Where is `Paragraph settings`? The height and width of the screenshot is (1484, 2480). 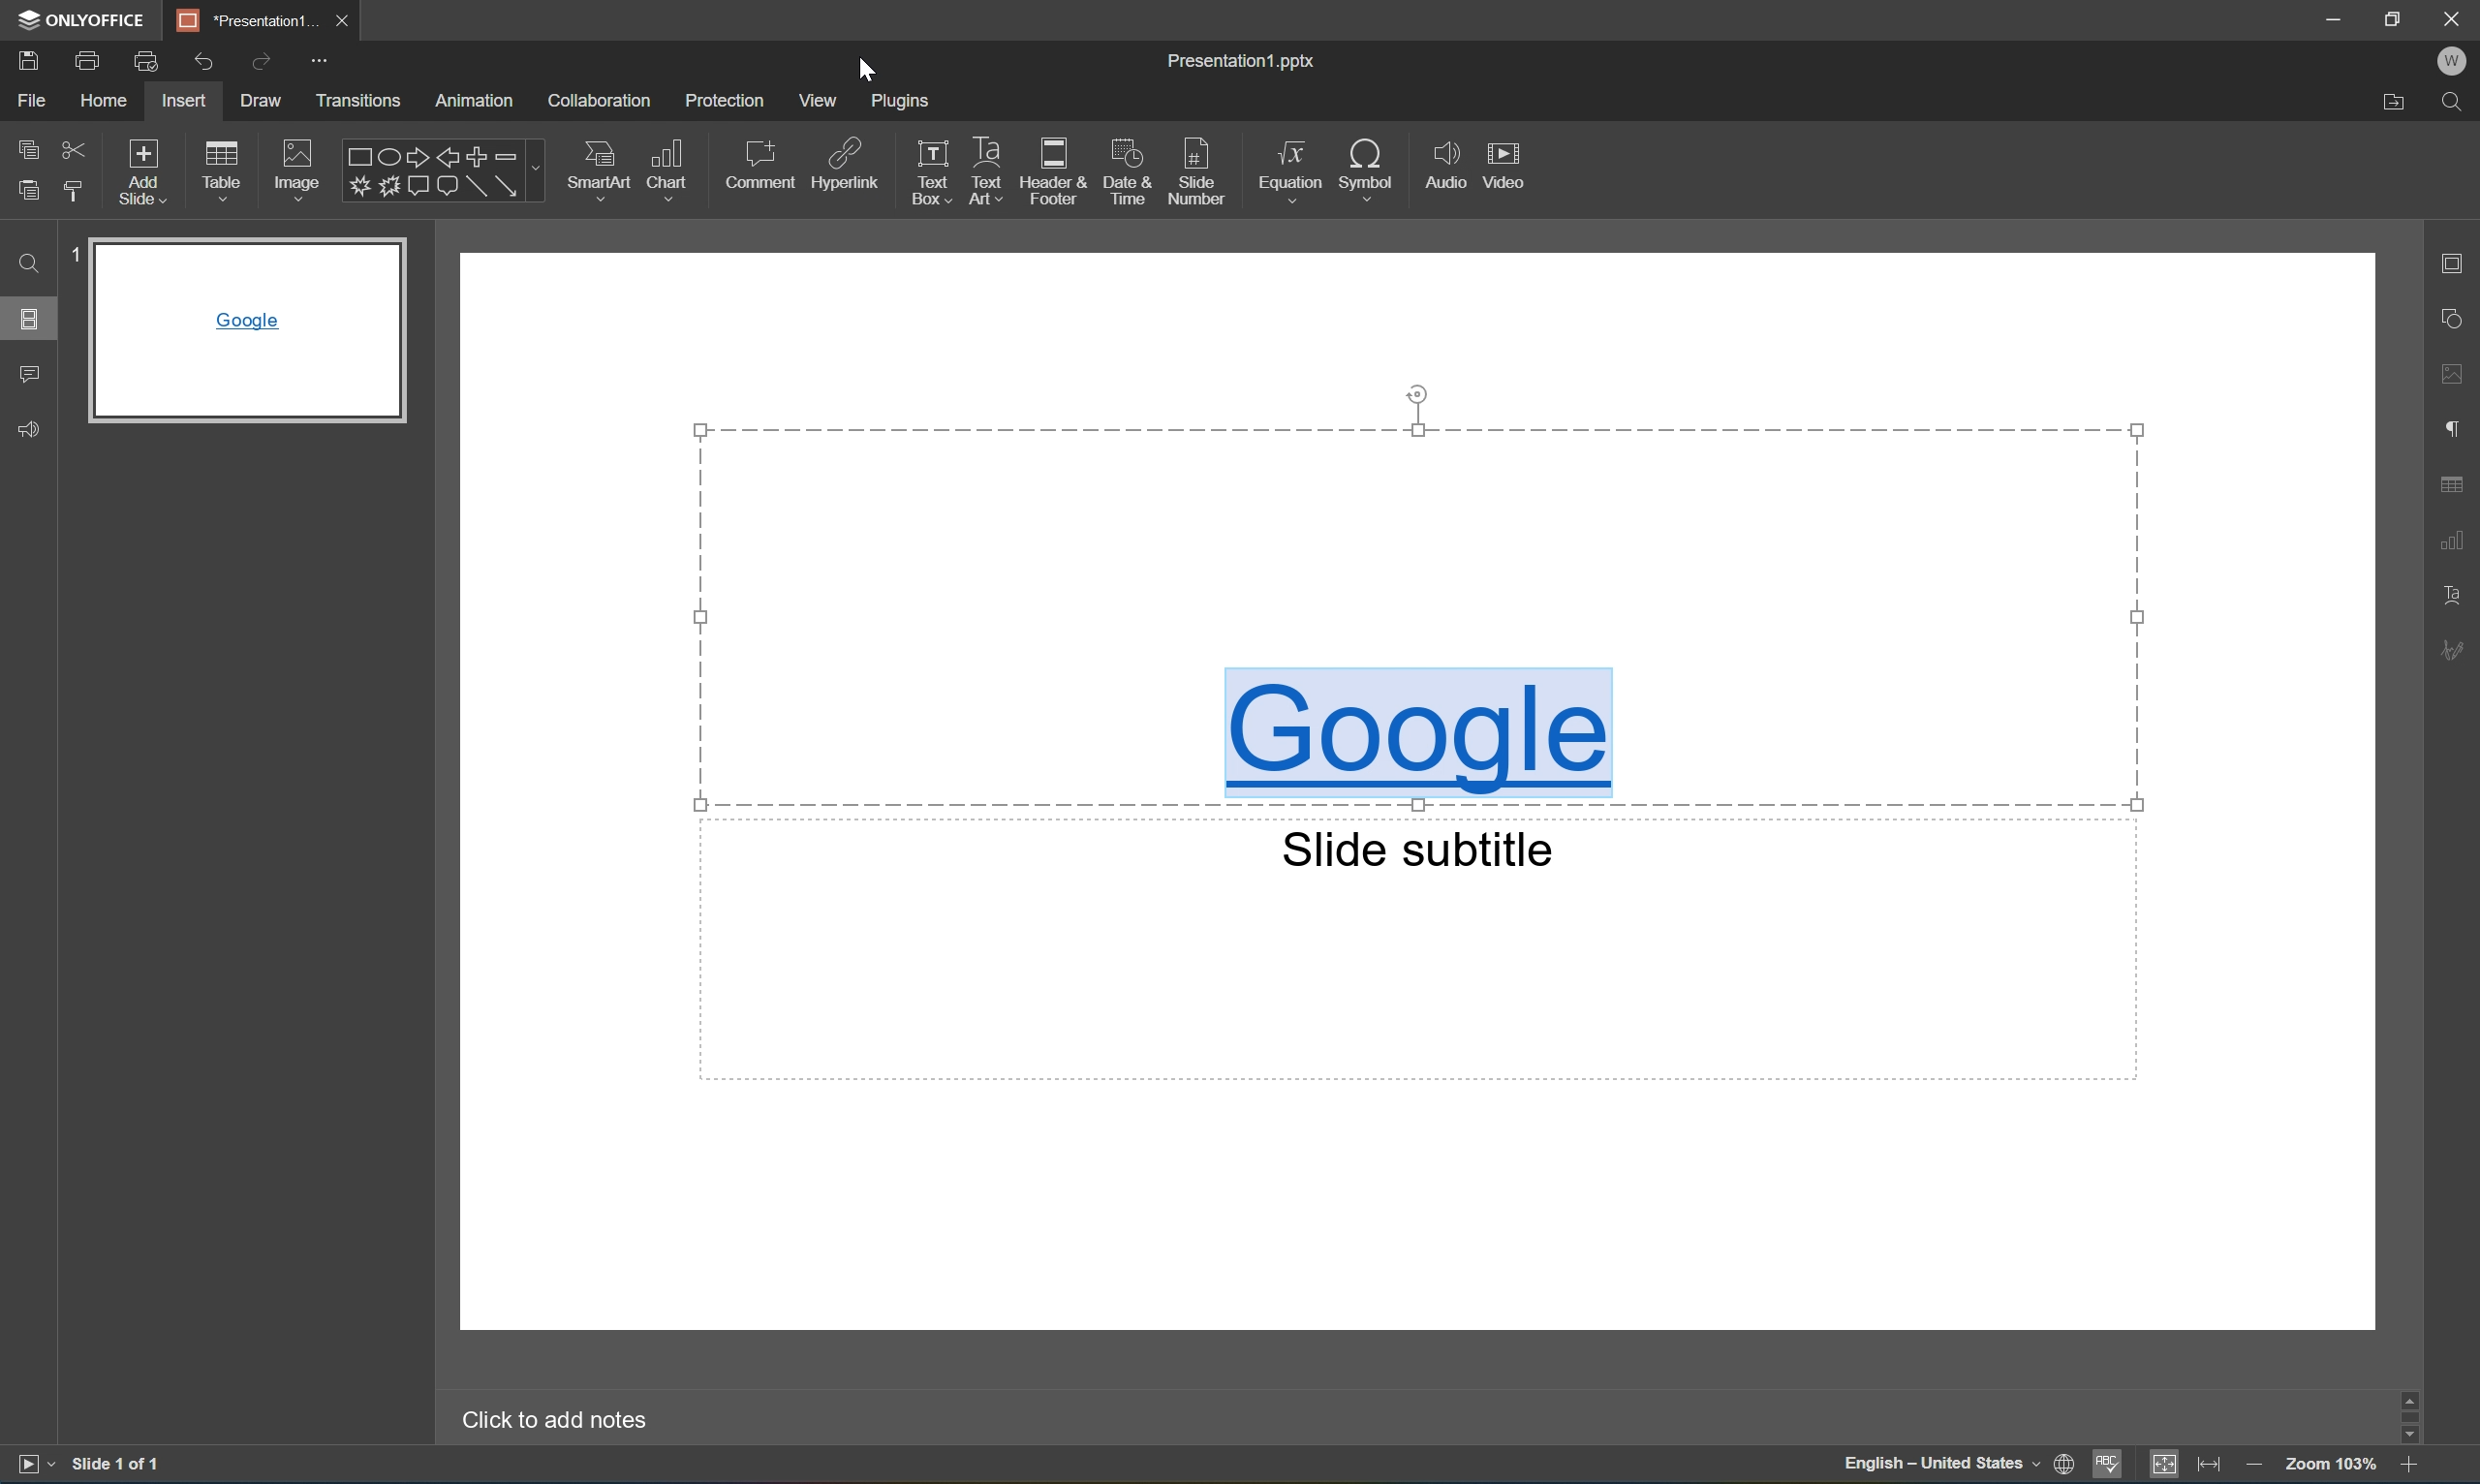
Paragraph settings is located at coordinates (2450, 431).